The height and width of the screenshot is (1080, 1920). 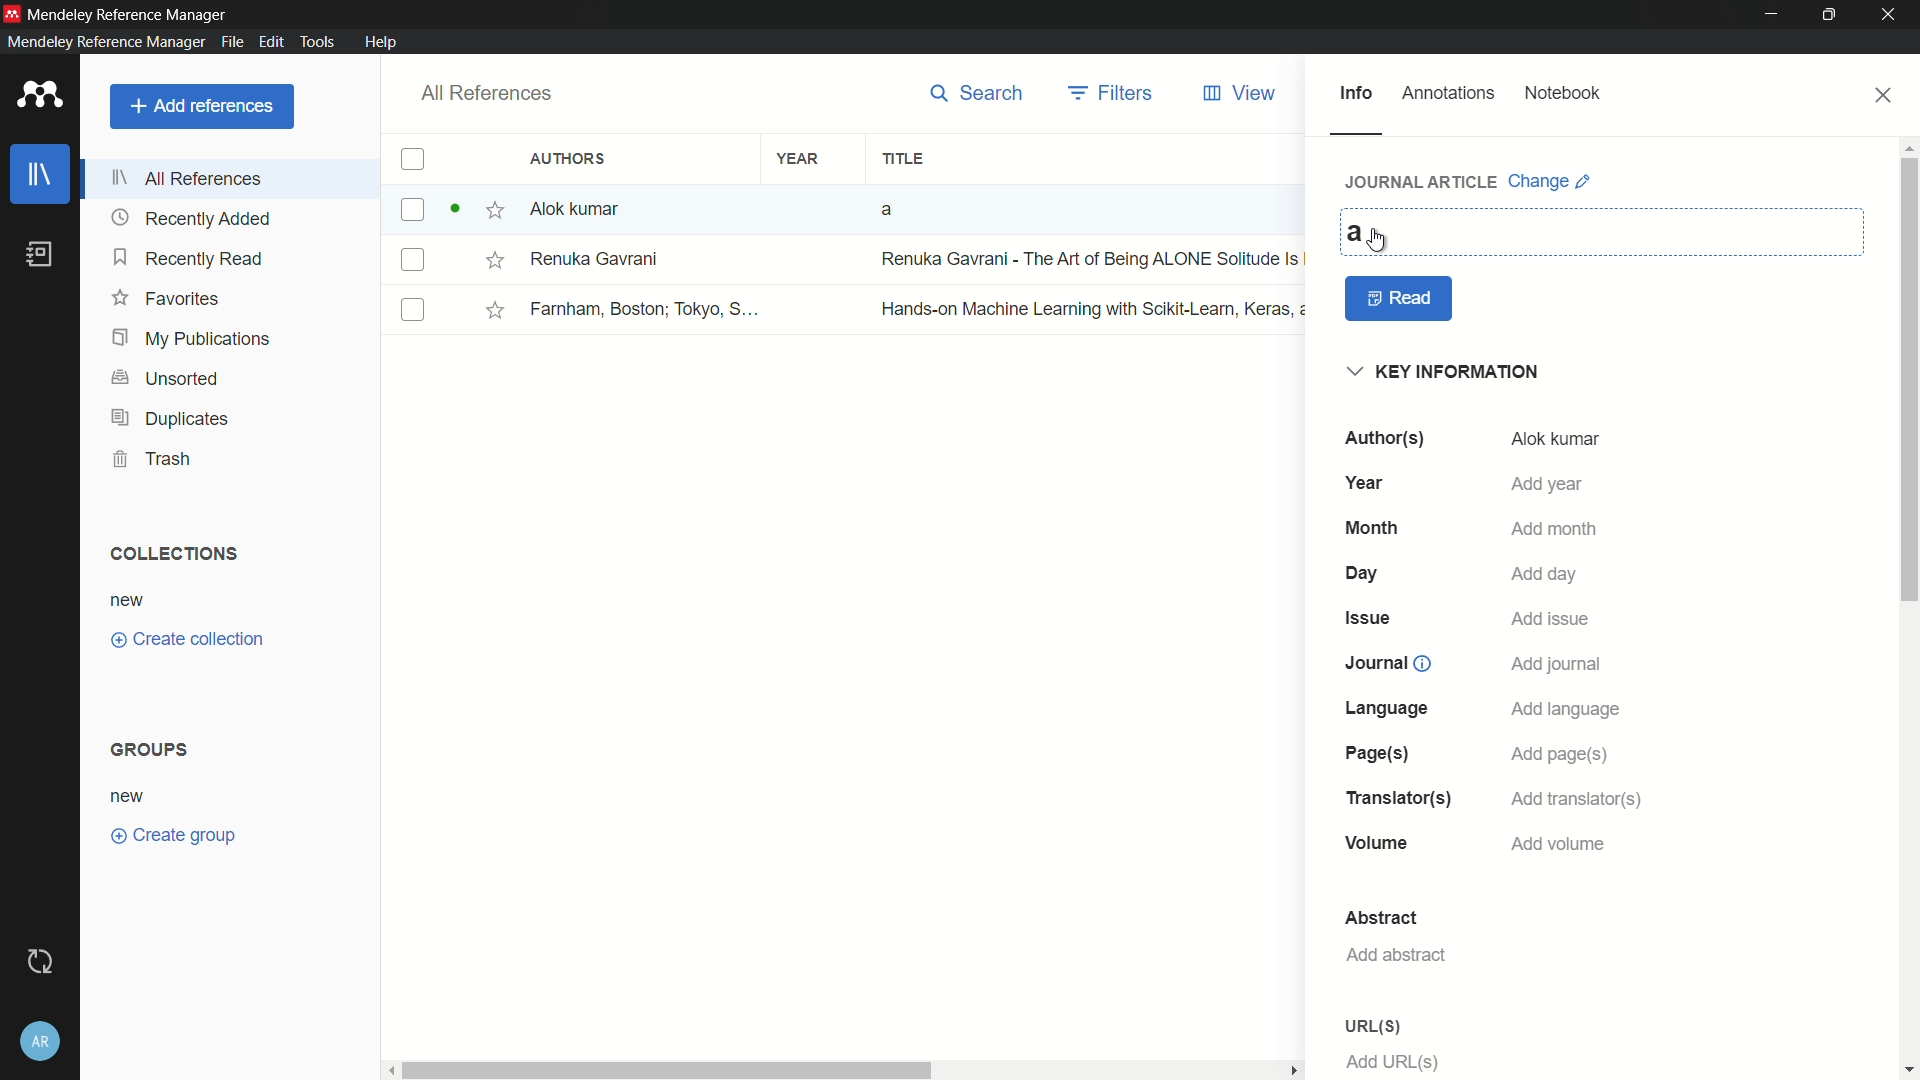 What do you see at coordinates (1365, 574) in the screenshot?
I see `day` at bounding box center [1365, 574].